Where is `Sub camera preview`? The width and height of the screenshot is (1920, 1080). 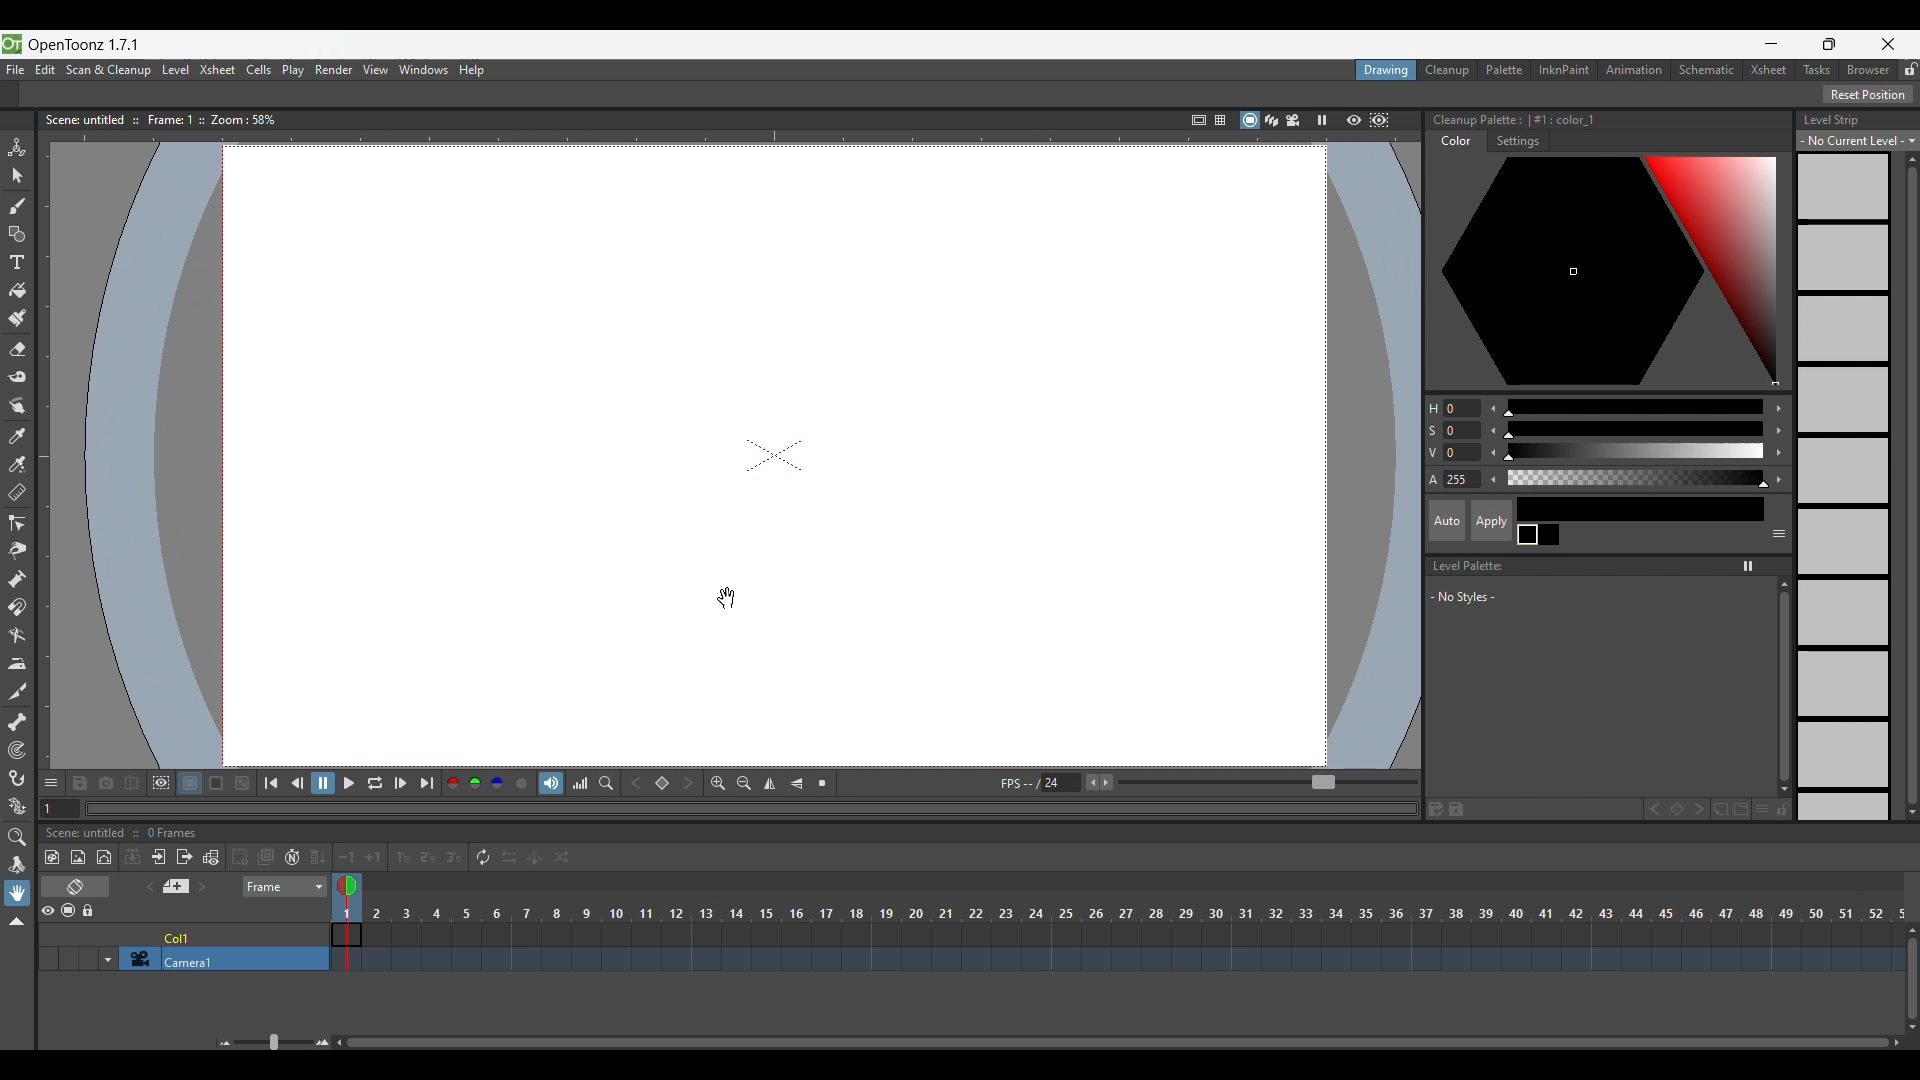
Sub camera preview is located at coordinates (1378, 120).